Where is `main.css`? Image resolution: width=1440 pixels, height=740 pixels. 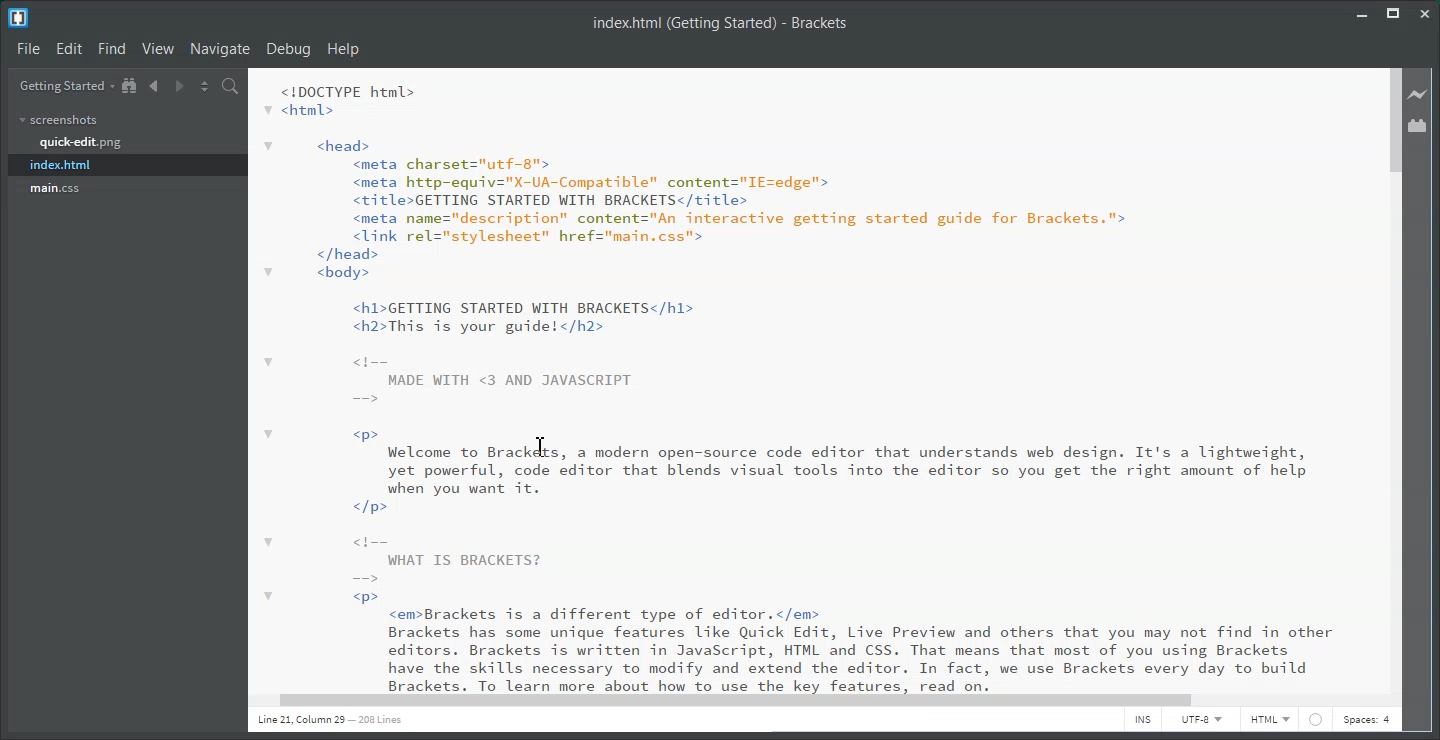 main.css is located at coordinates (56, 188).